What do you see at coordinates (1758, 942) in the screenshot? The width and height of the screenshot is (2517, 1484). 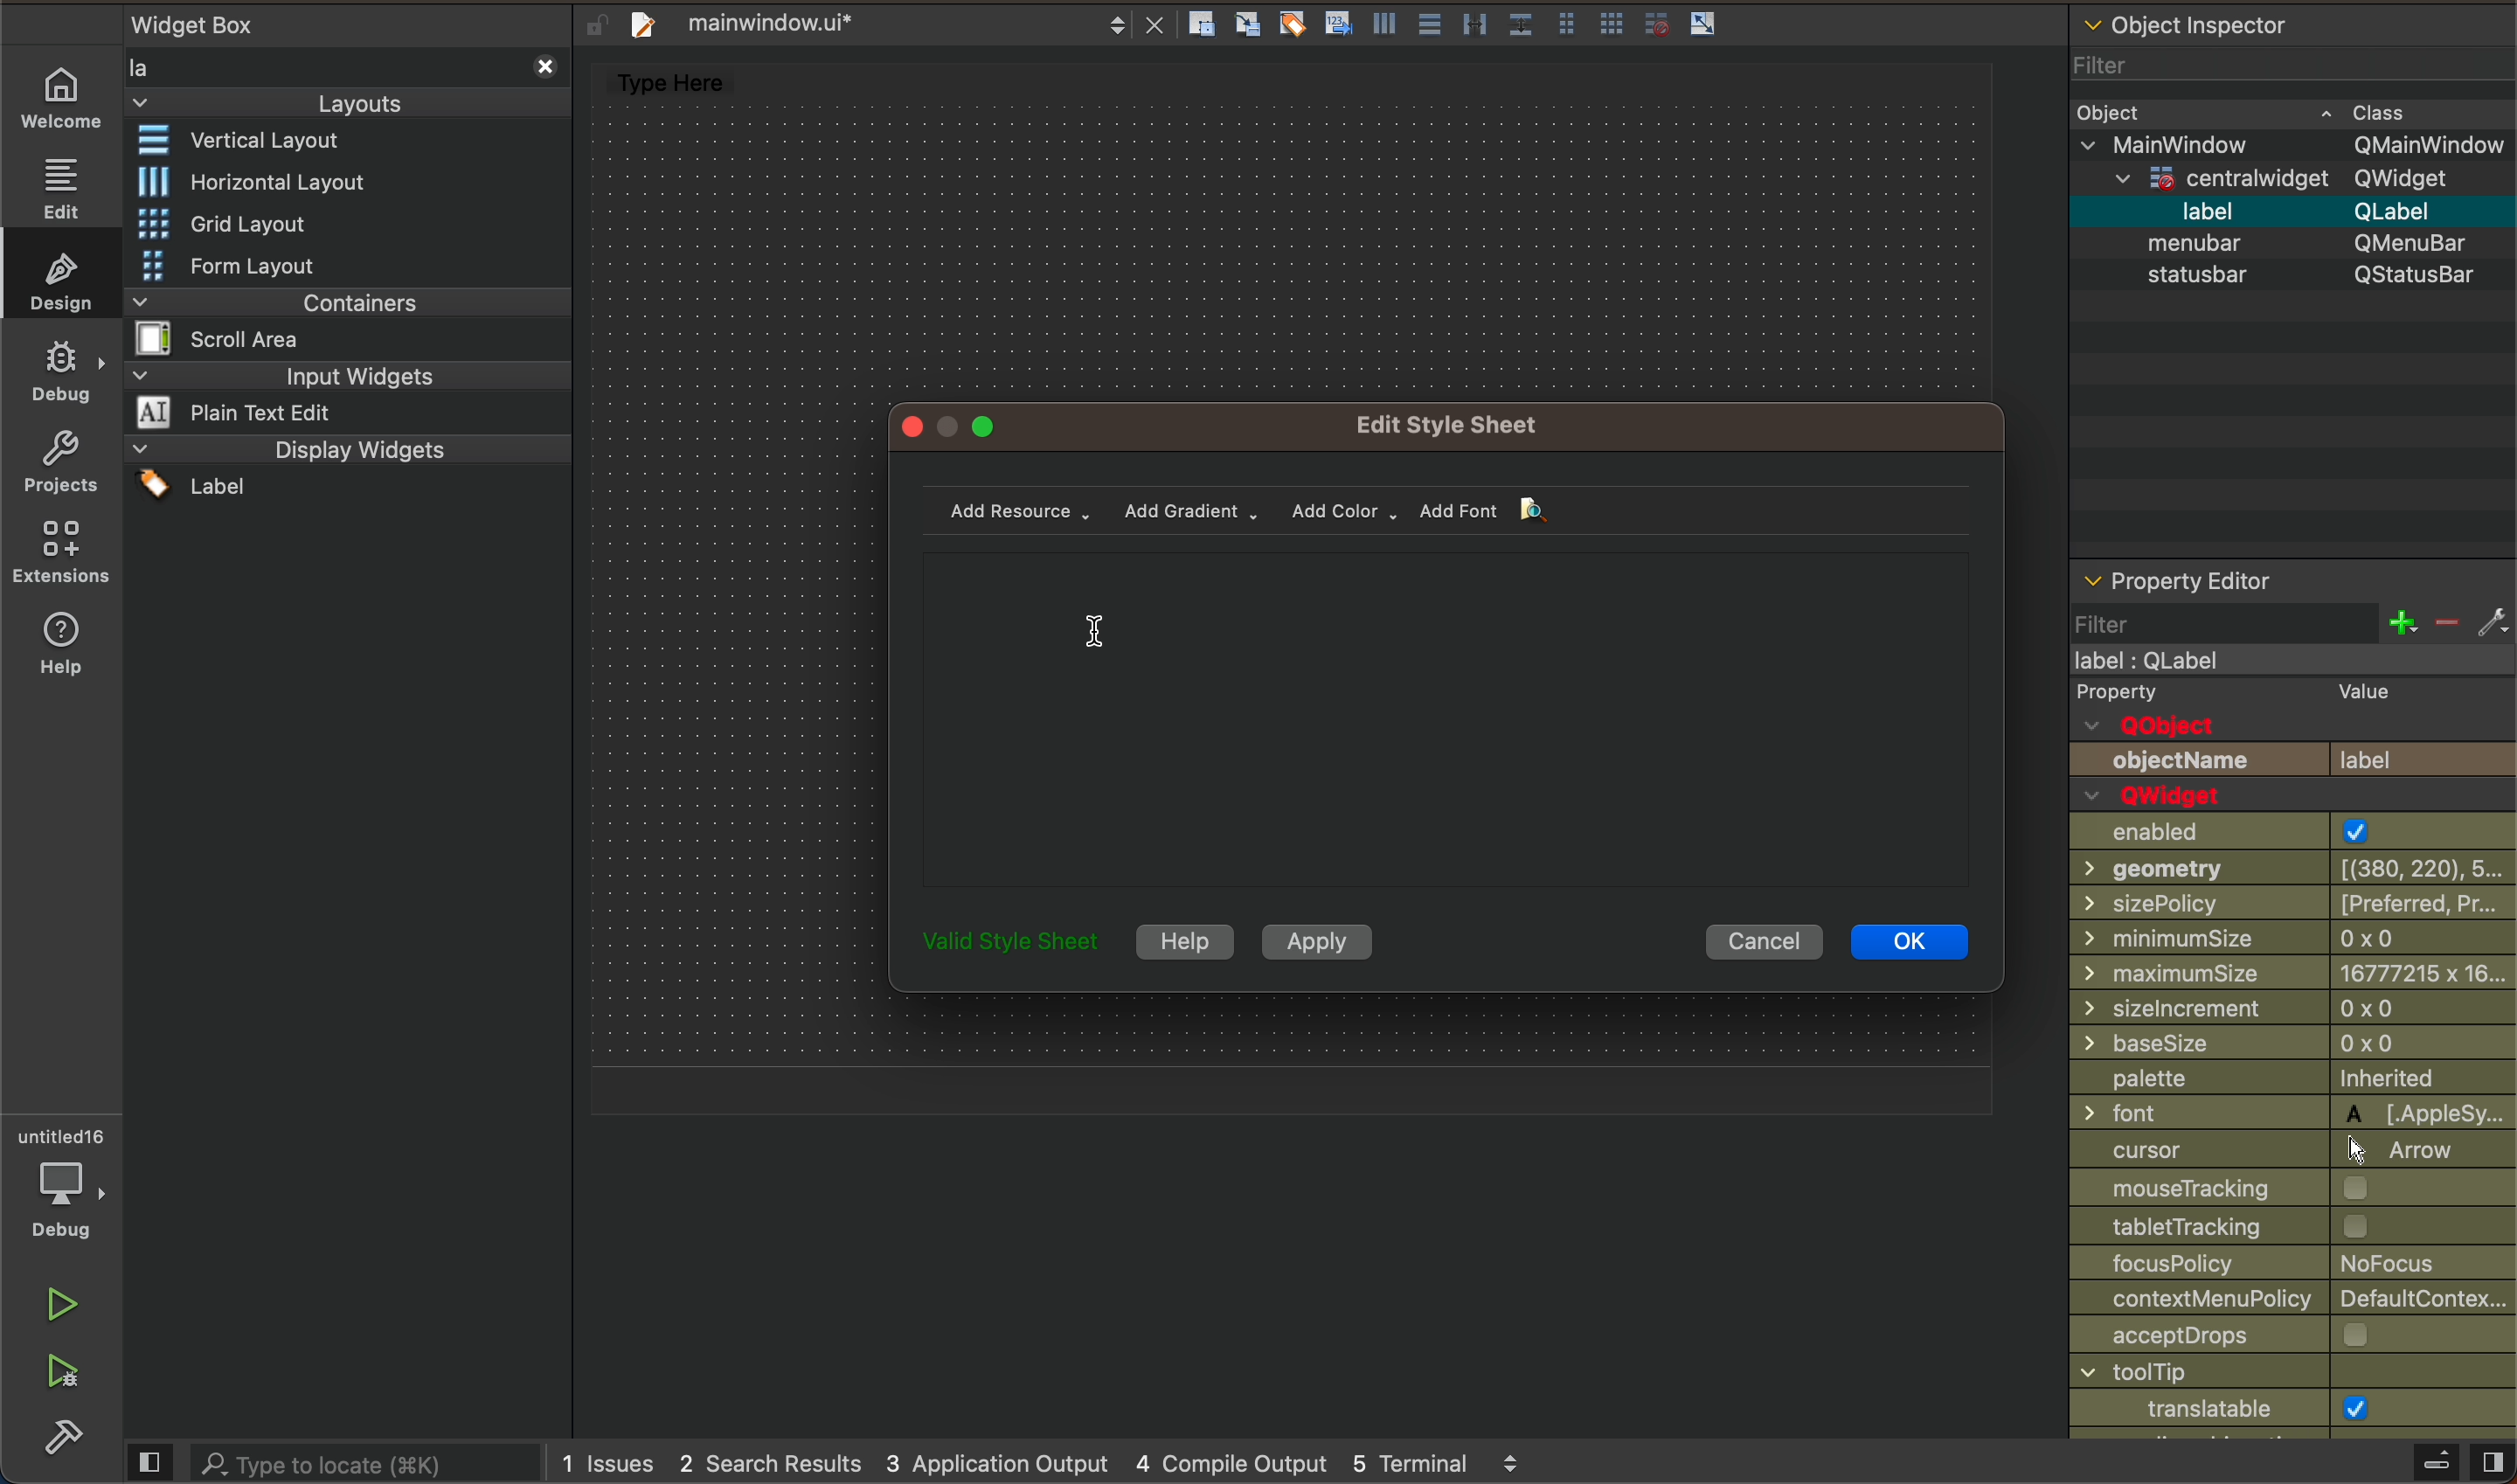 I see `cance` at bounding box center [1758, 942].